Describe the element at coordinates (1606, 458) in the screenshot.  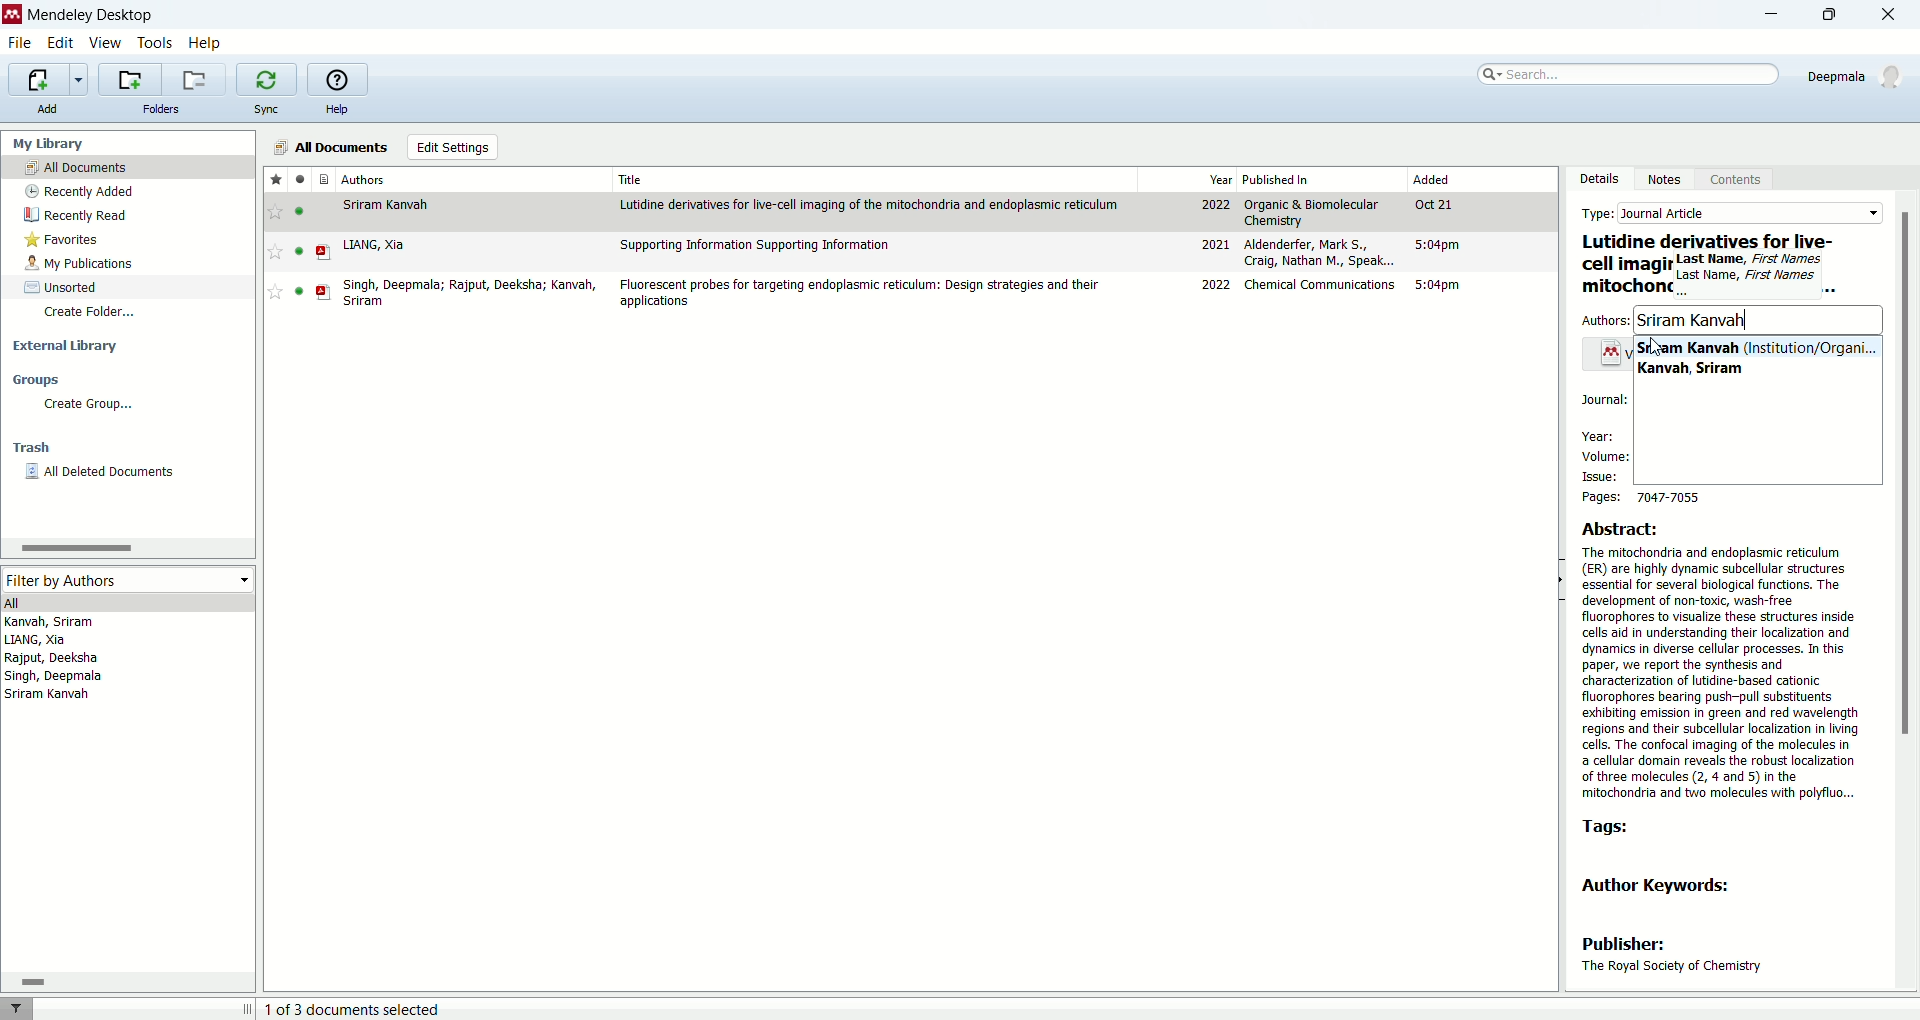
I see `volume:` at that location.